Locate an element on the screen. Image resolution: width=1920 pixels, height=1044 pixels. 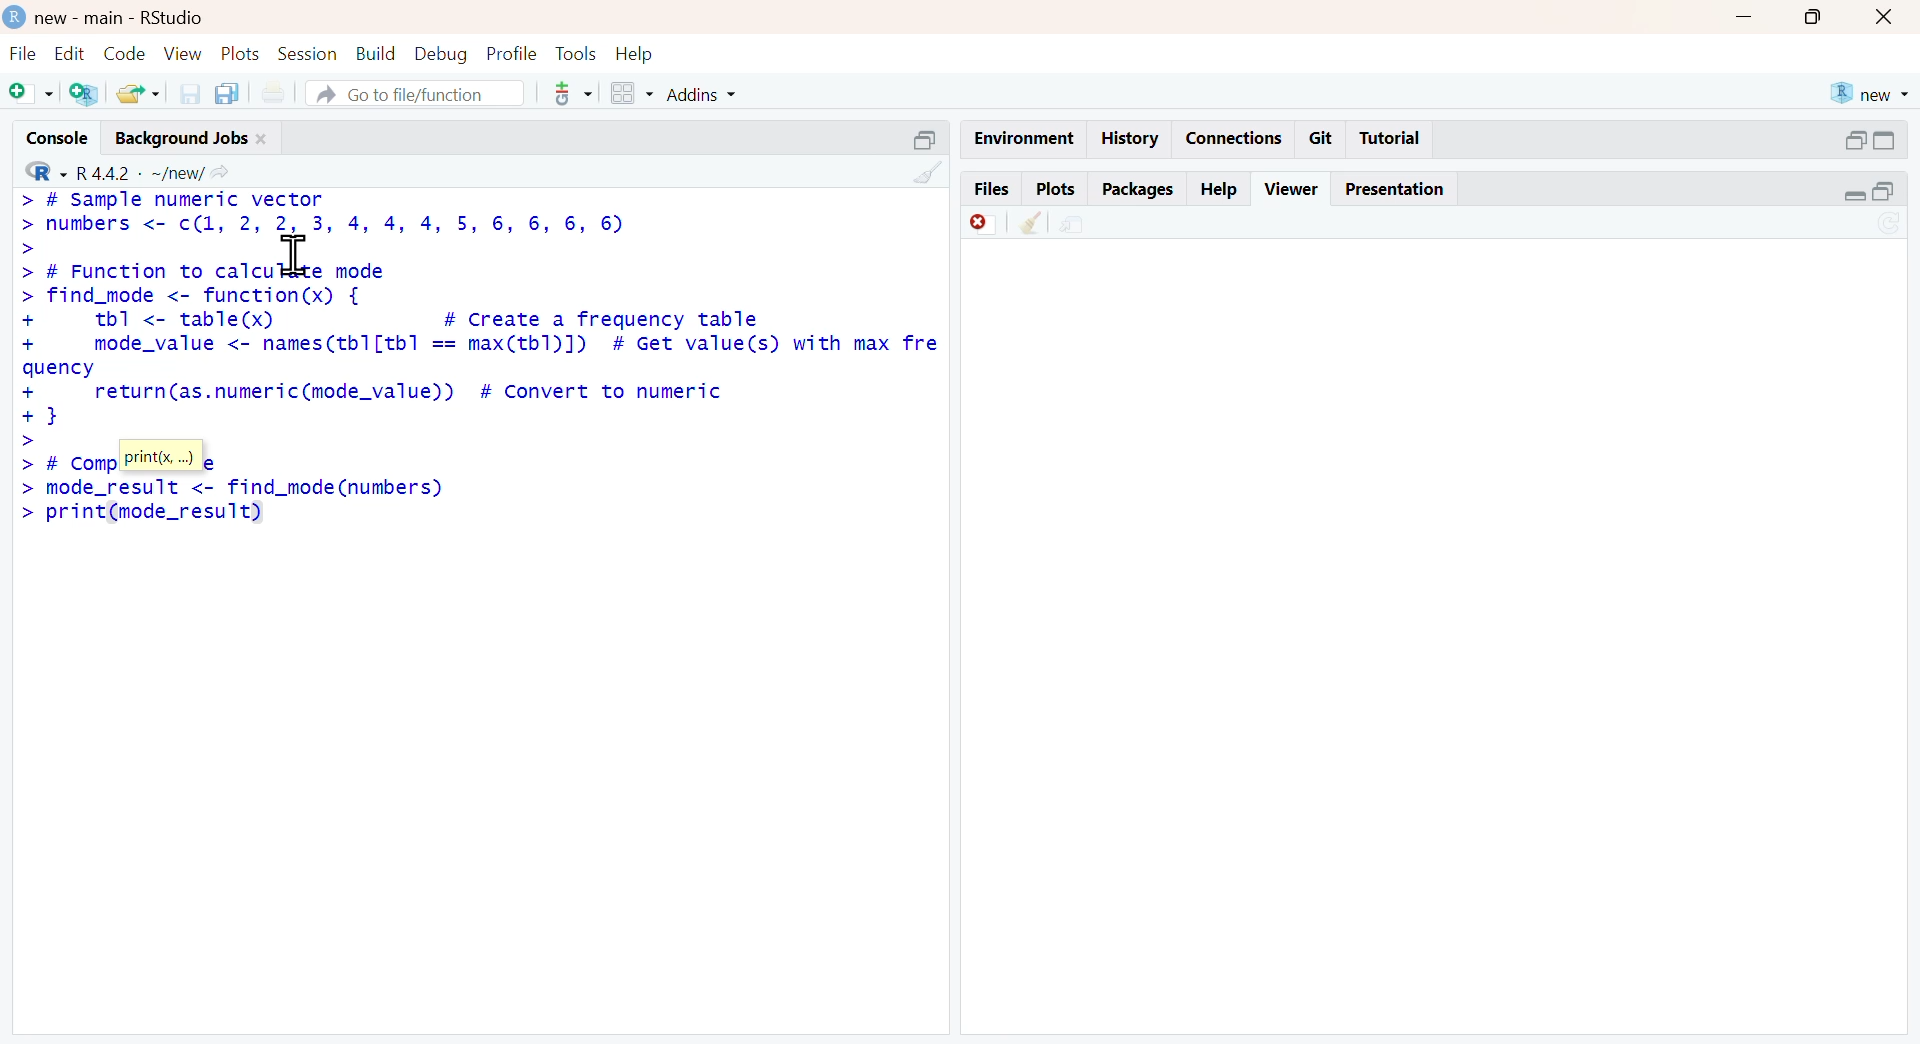
tools is located at coordinates (578, 53).